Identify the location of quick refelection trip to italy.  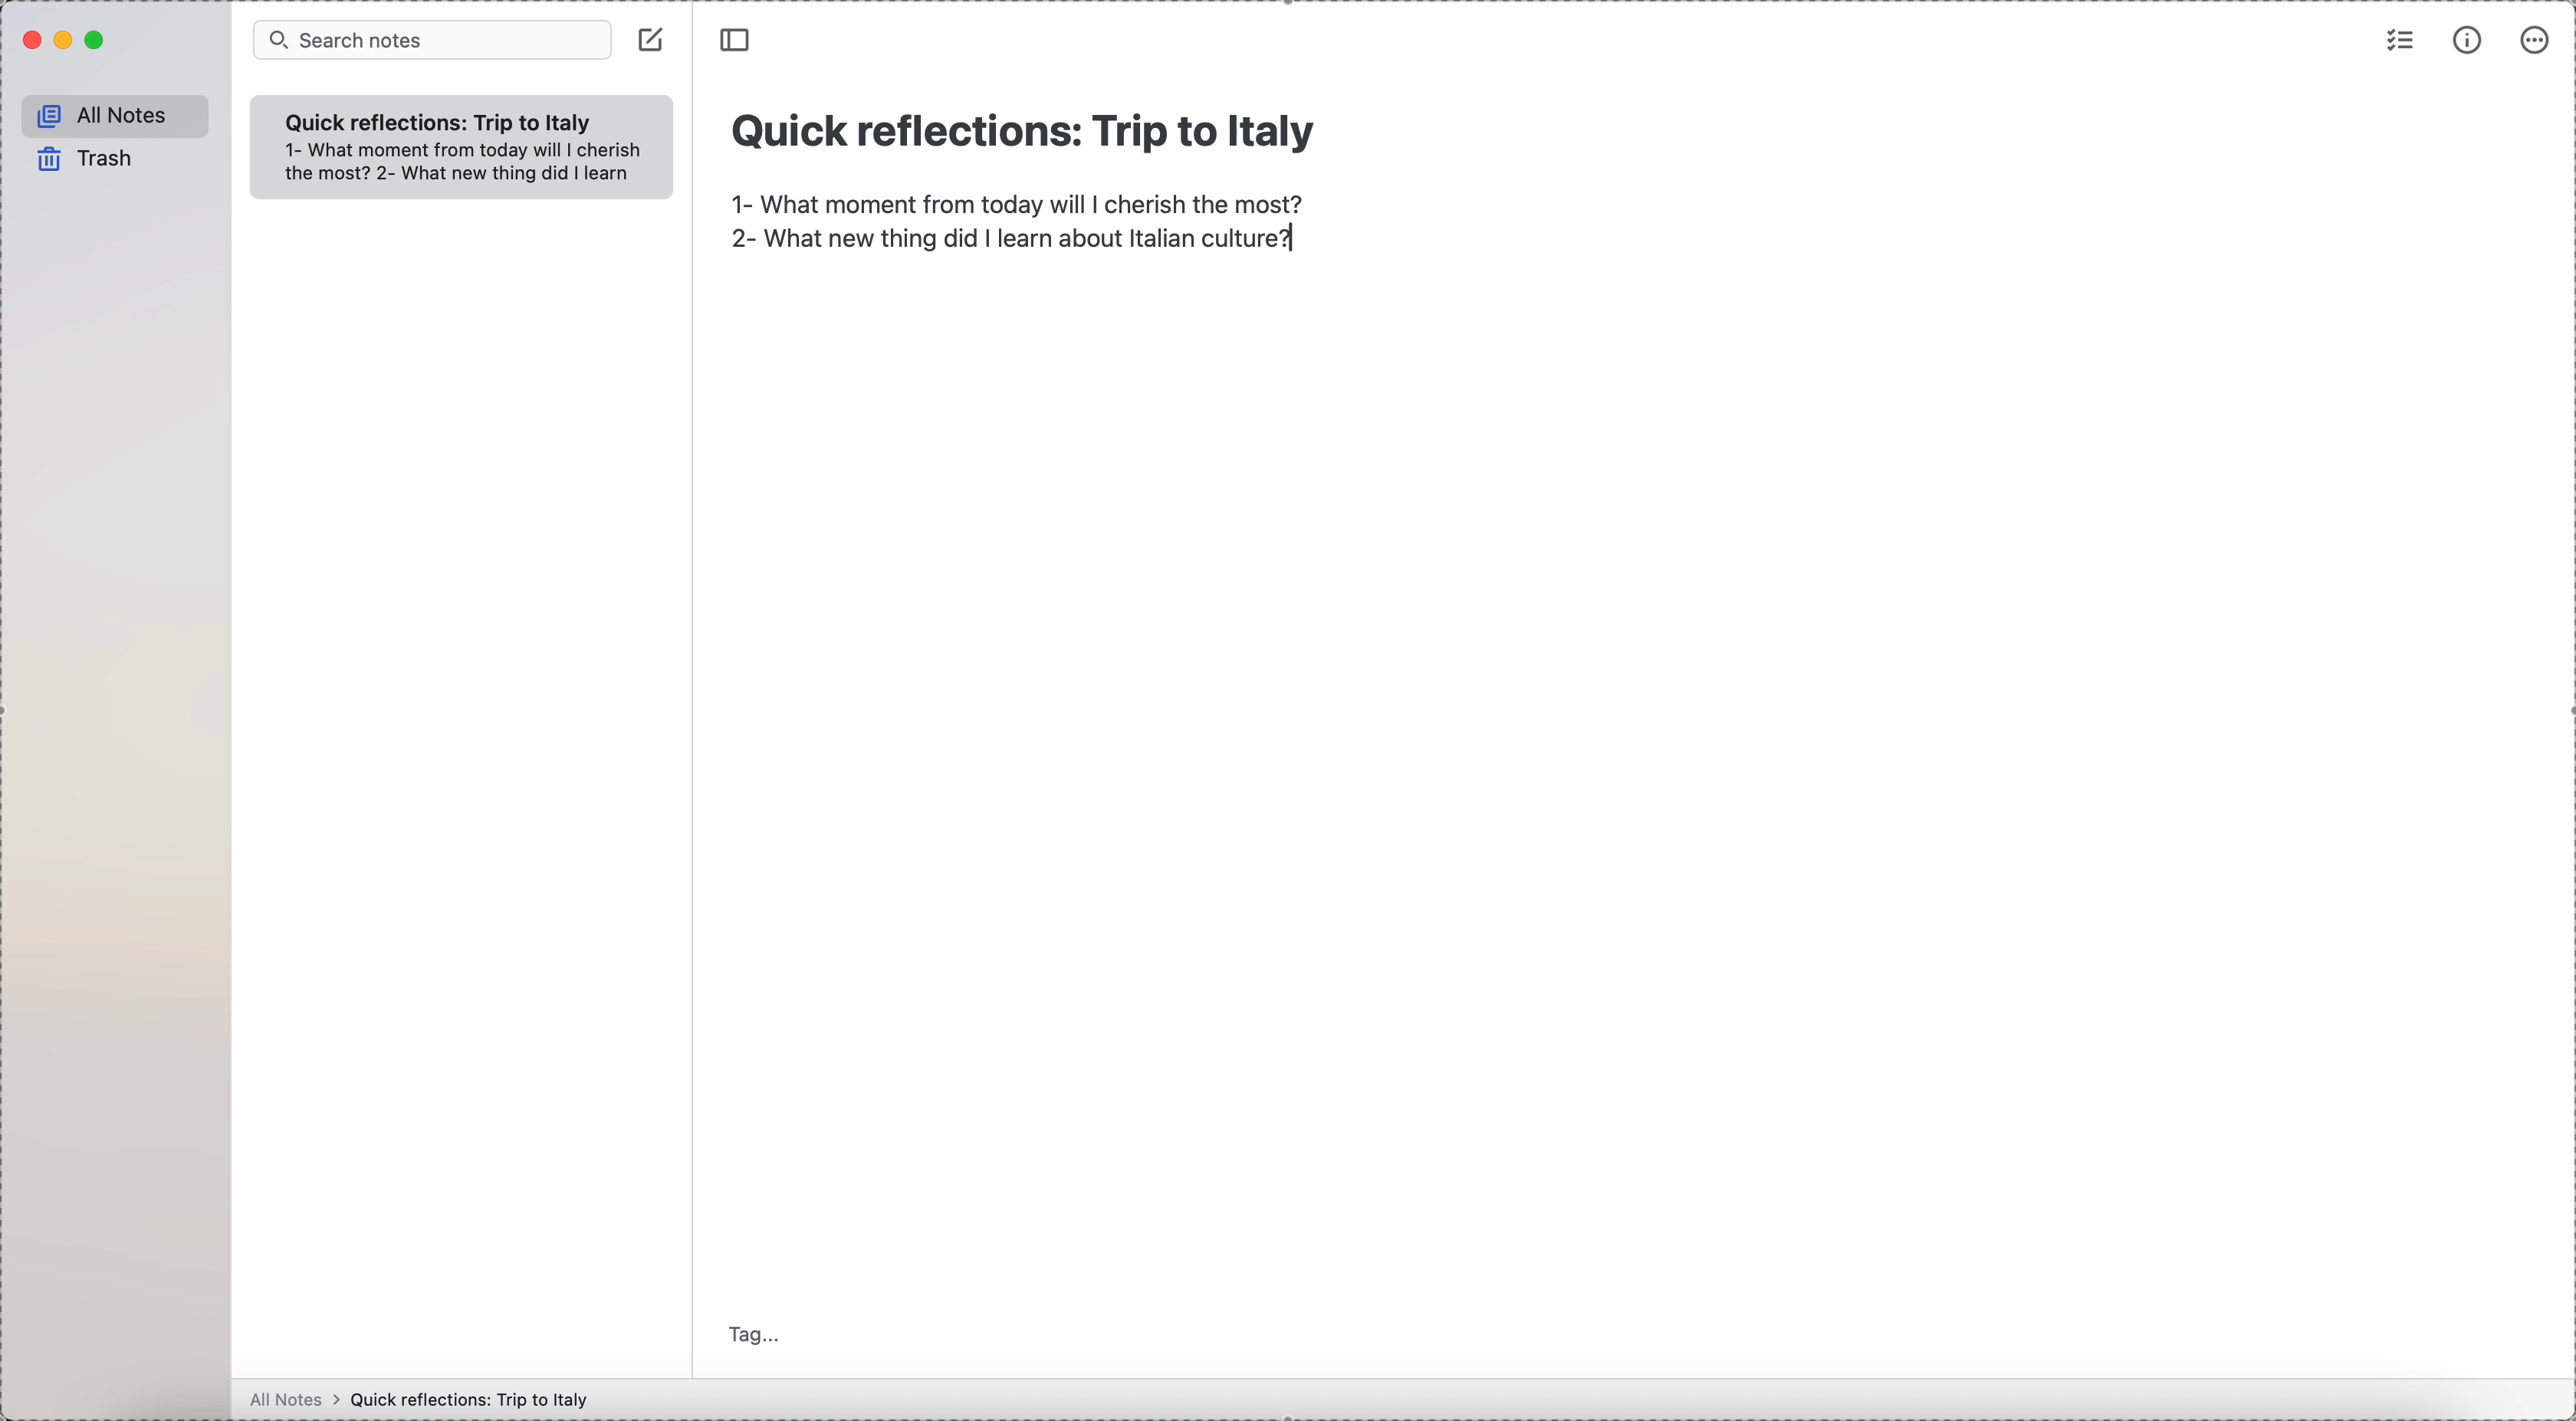
(443, 120).